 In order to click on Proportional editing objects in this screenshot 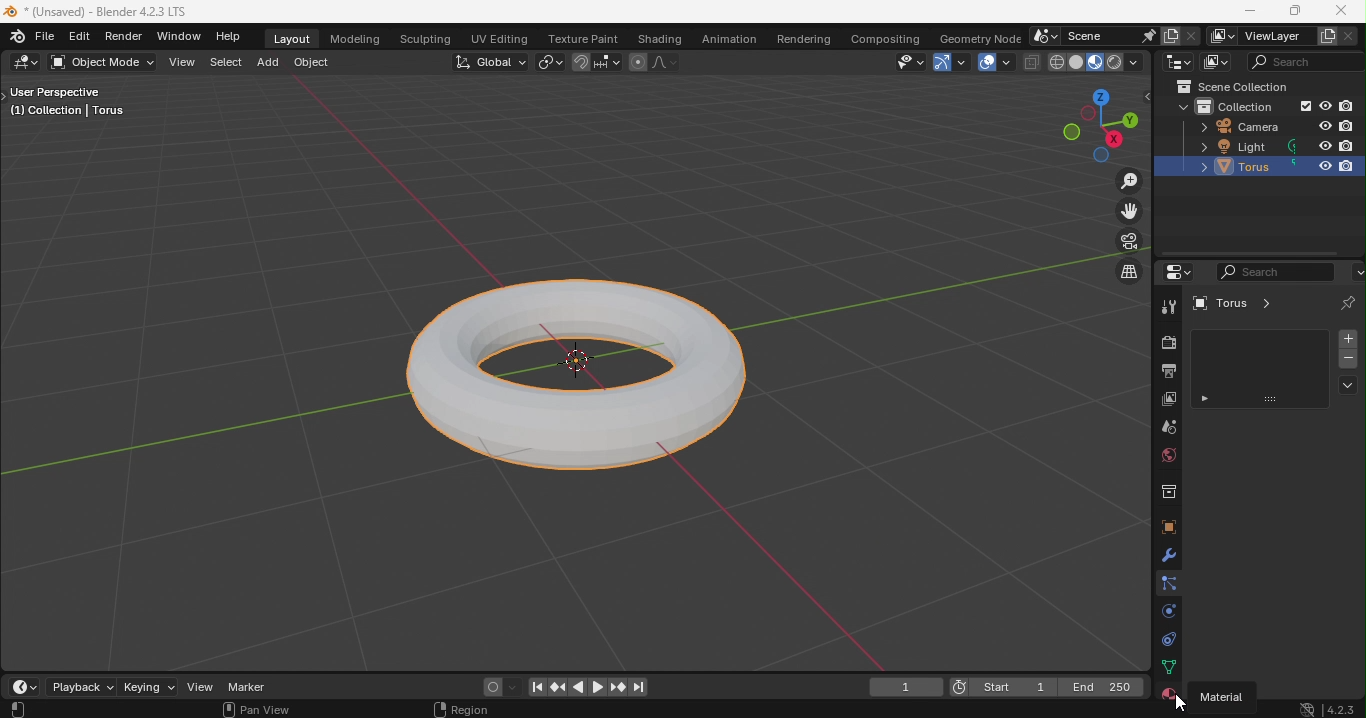, I will do `click(638, 63)`.